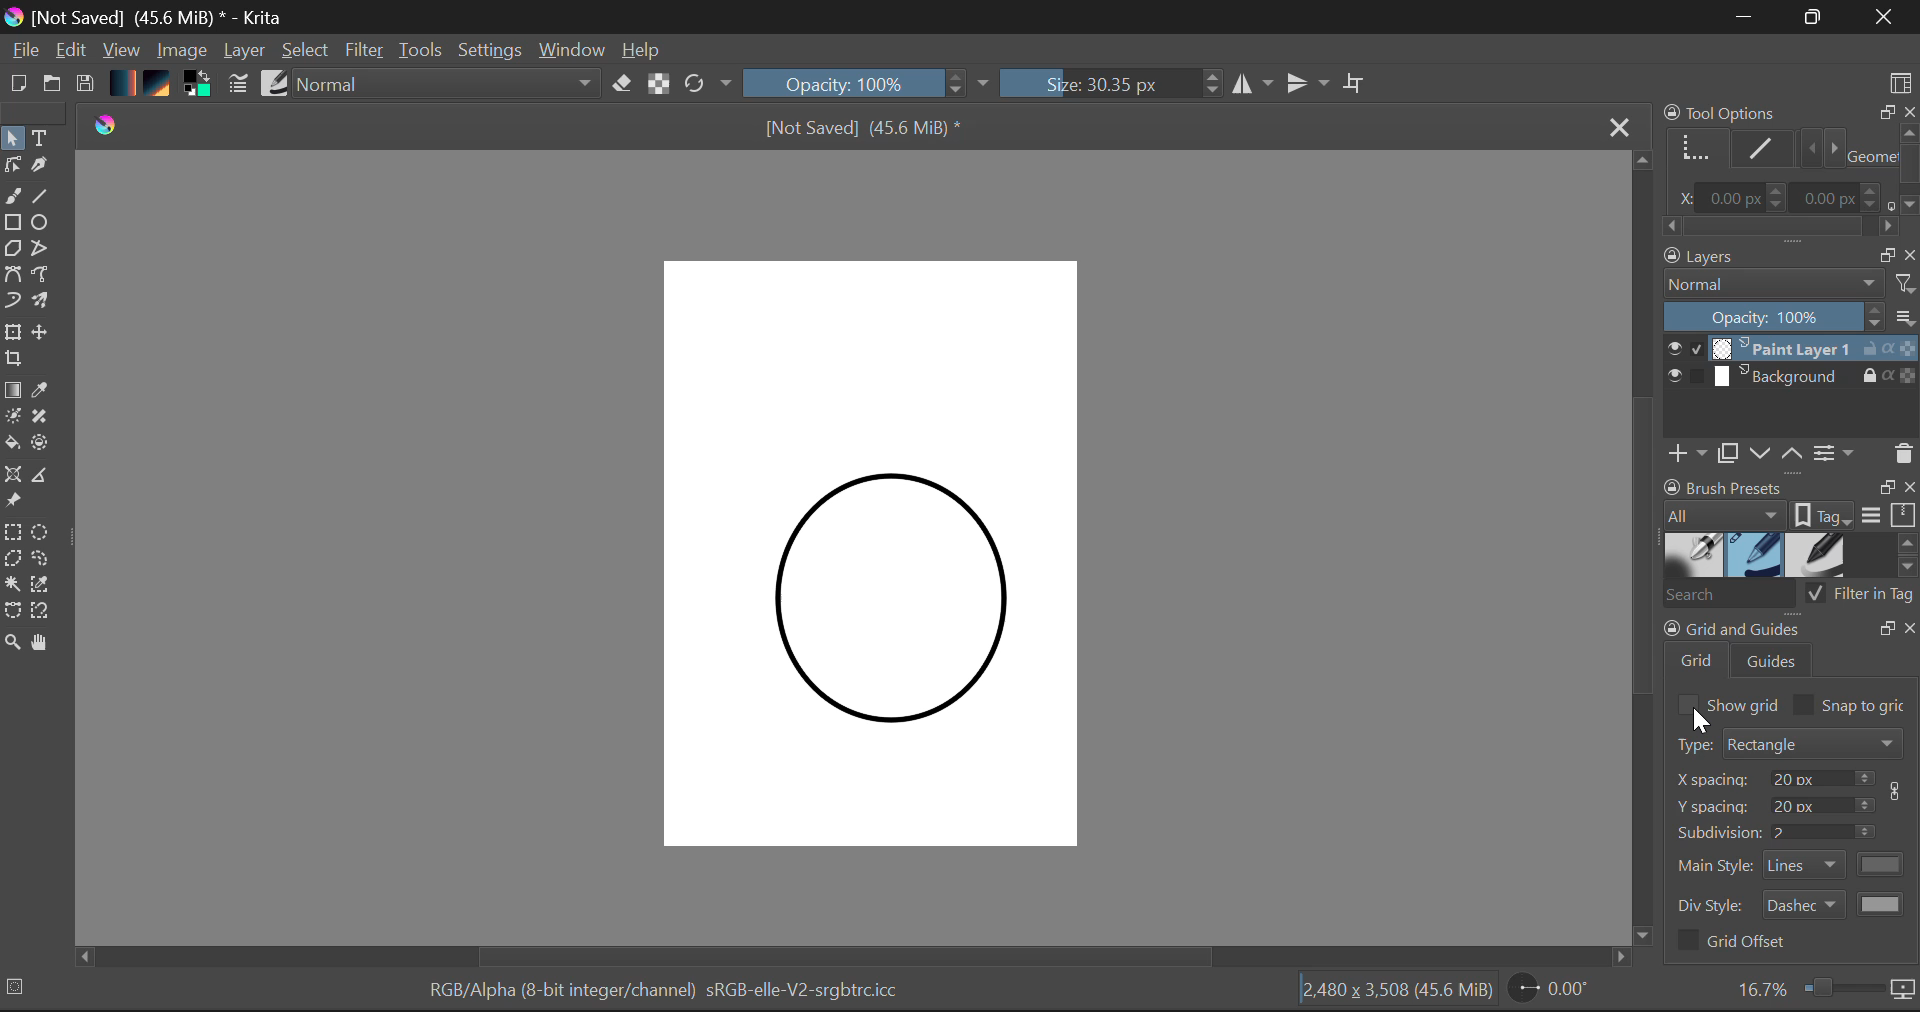 The height and width of the screenshot is (1012, 1920). I want to click on Crop, so click(16, 360).